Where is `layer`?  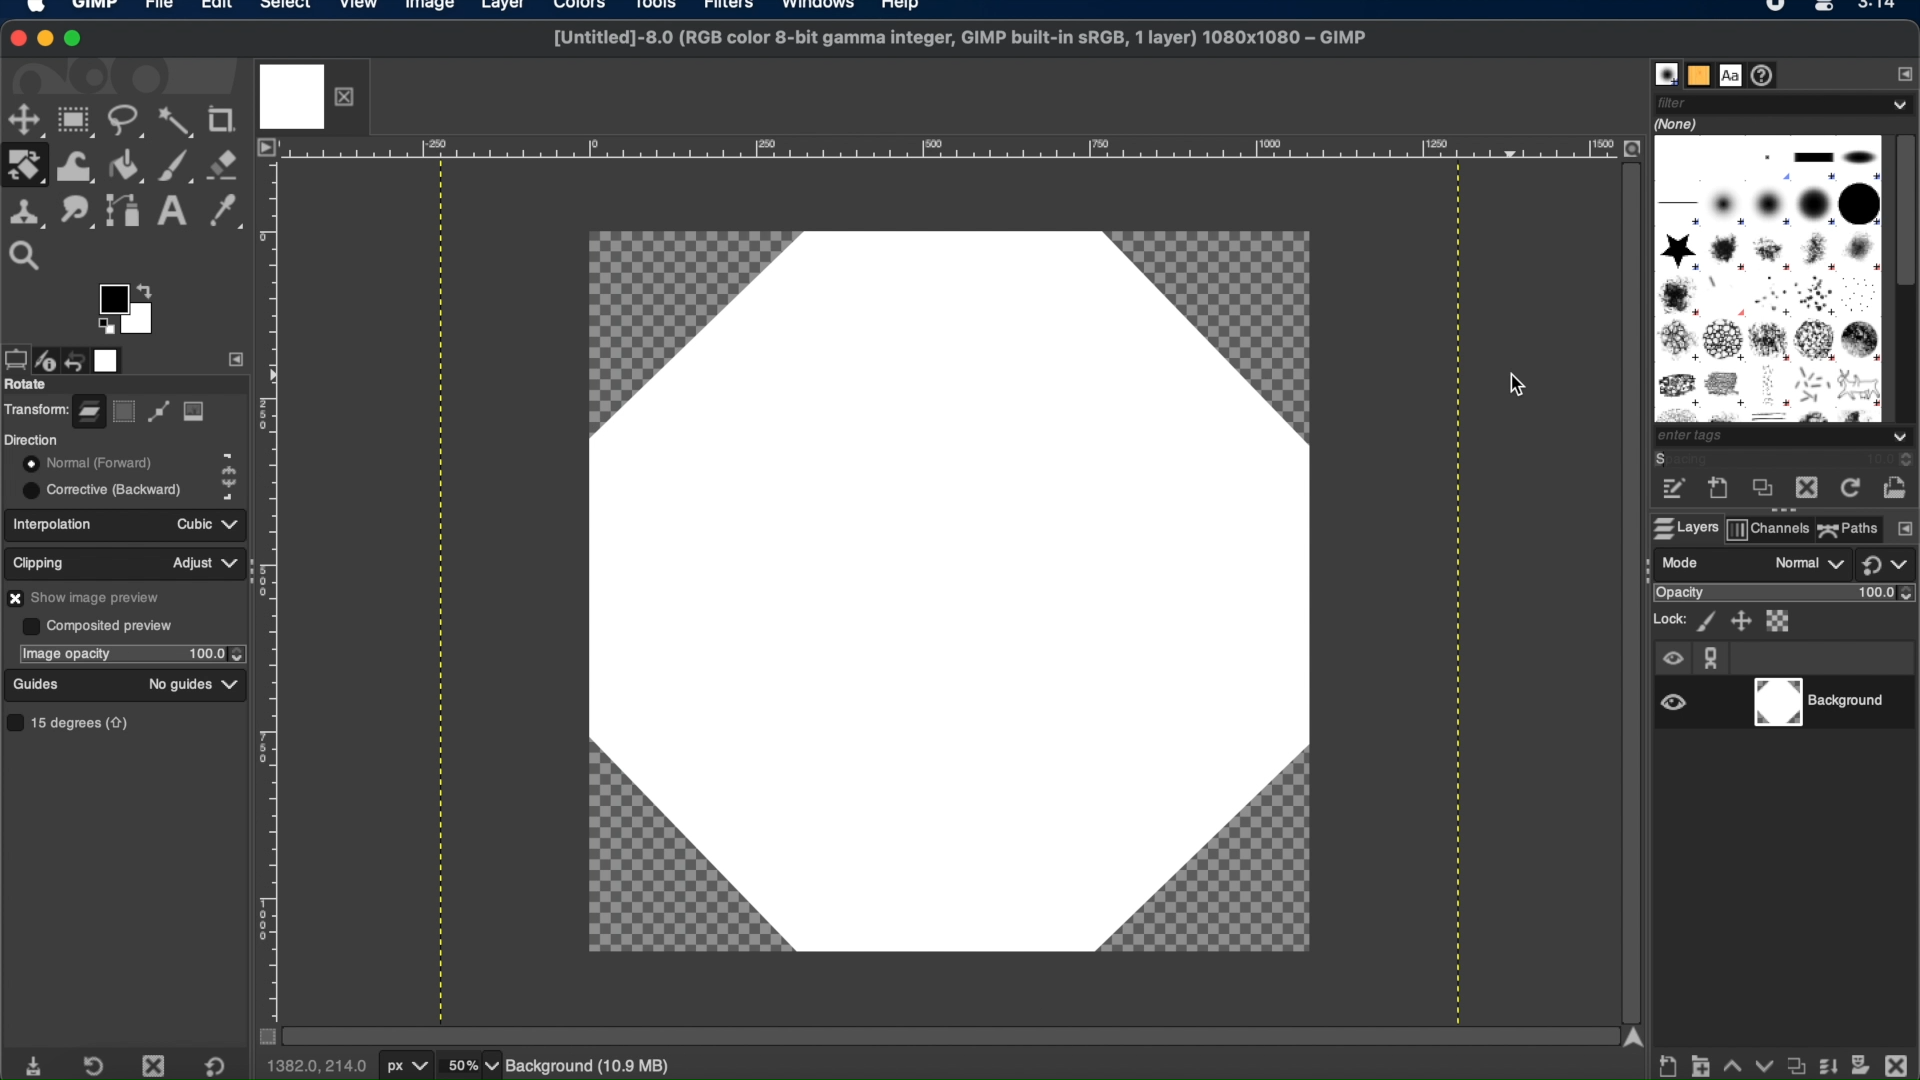 layer is located at coordinates (88, 408).